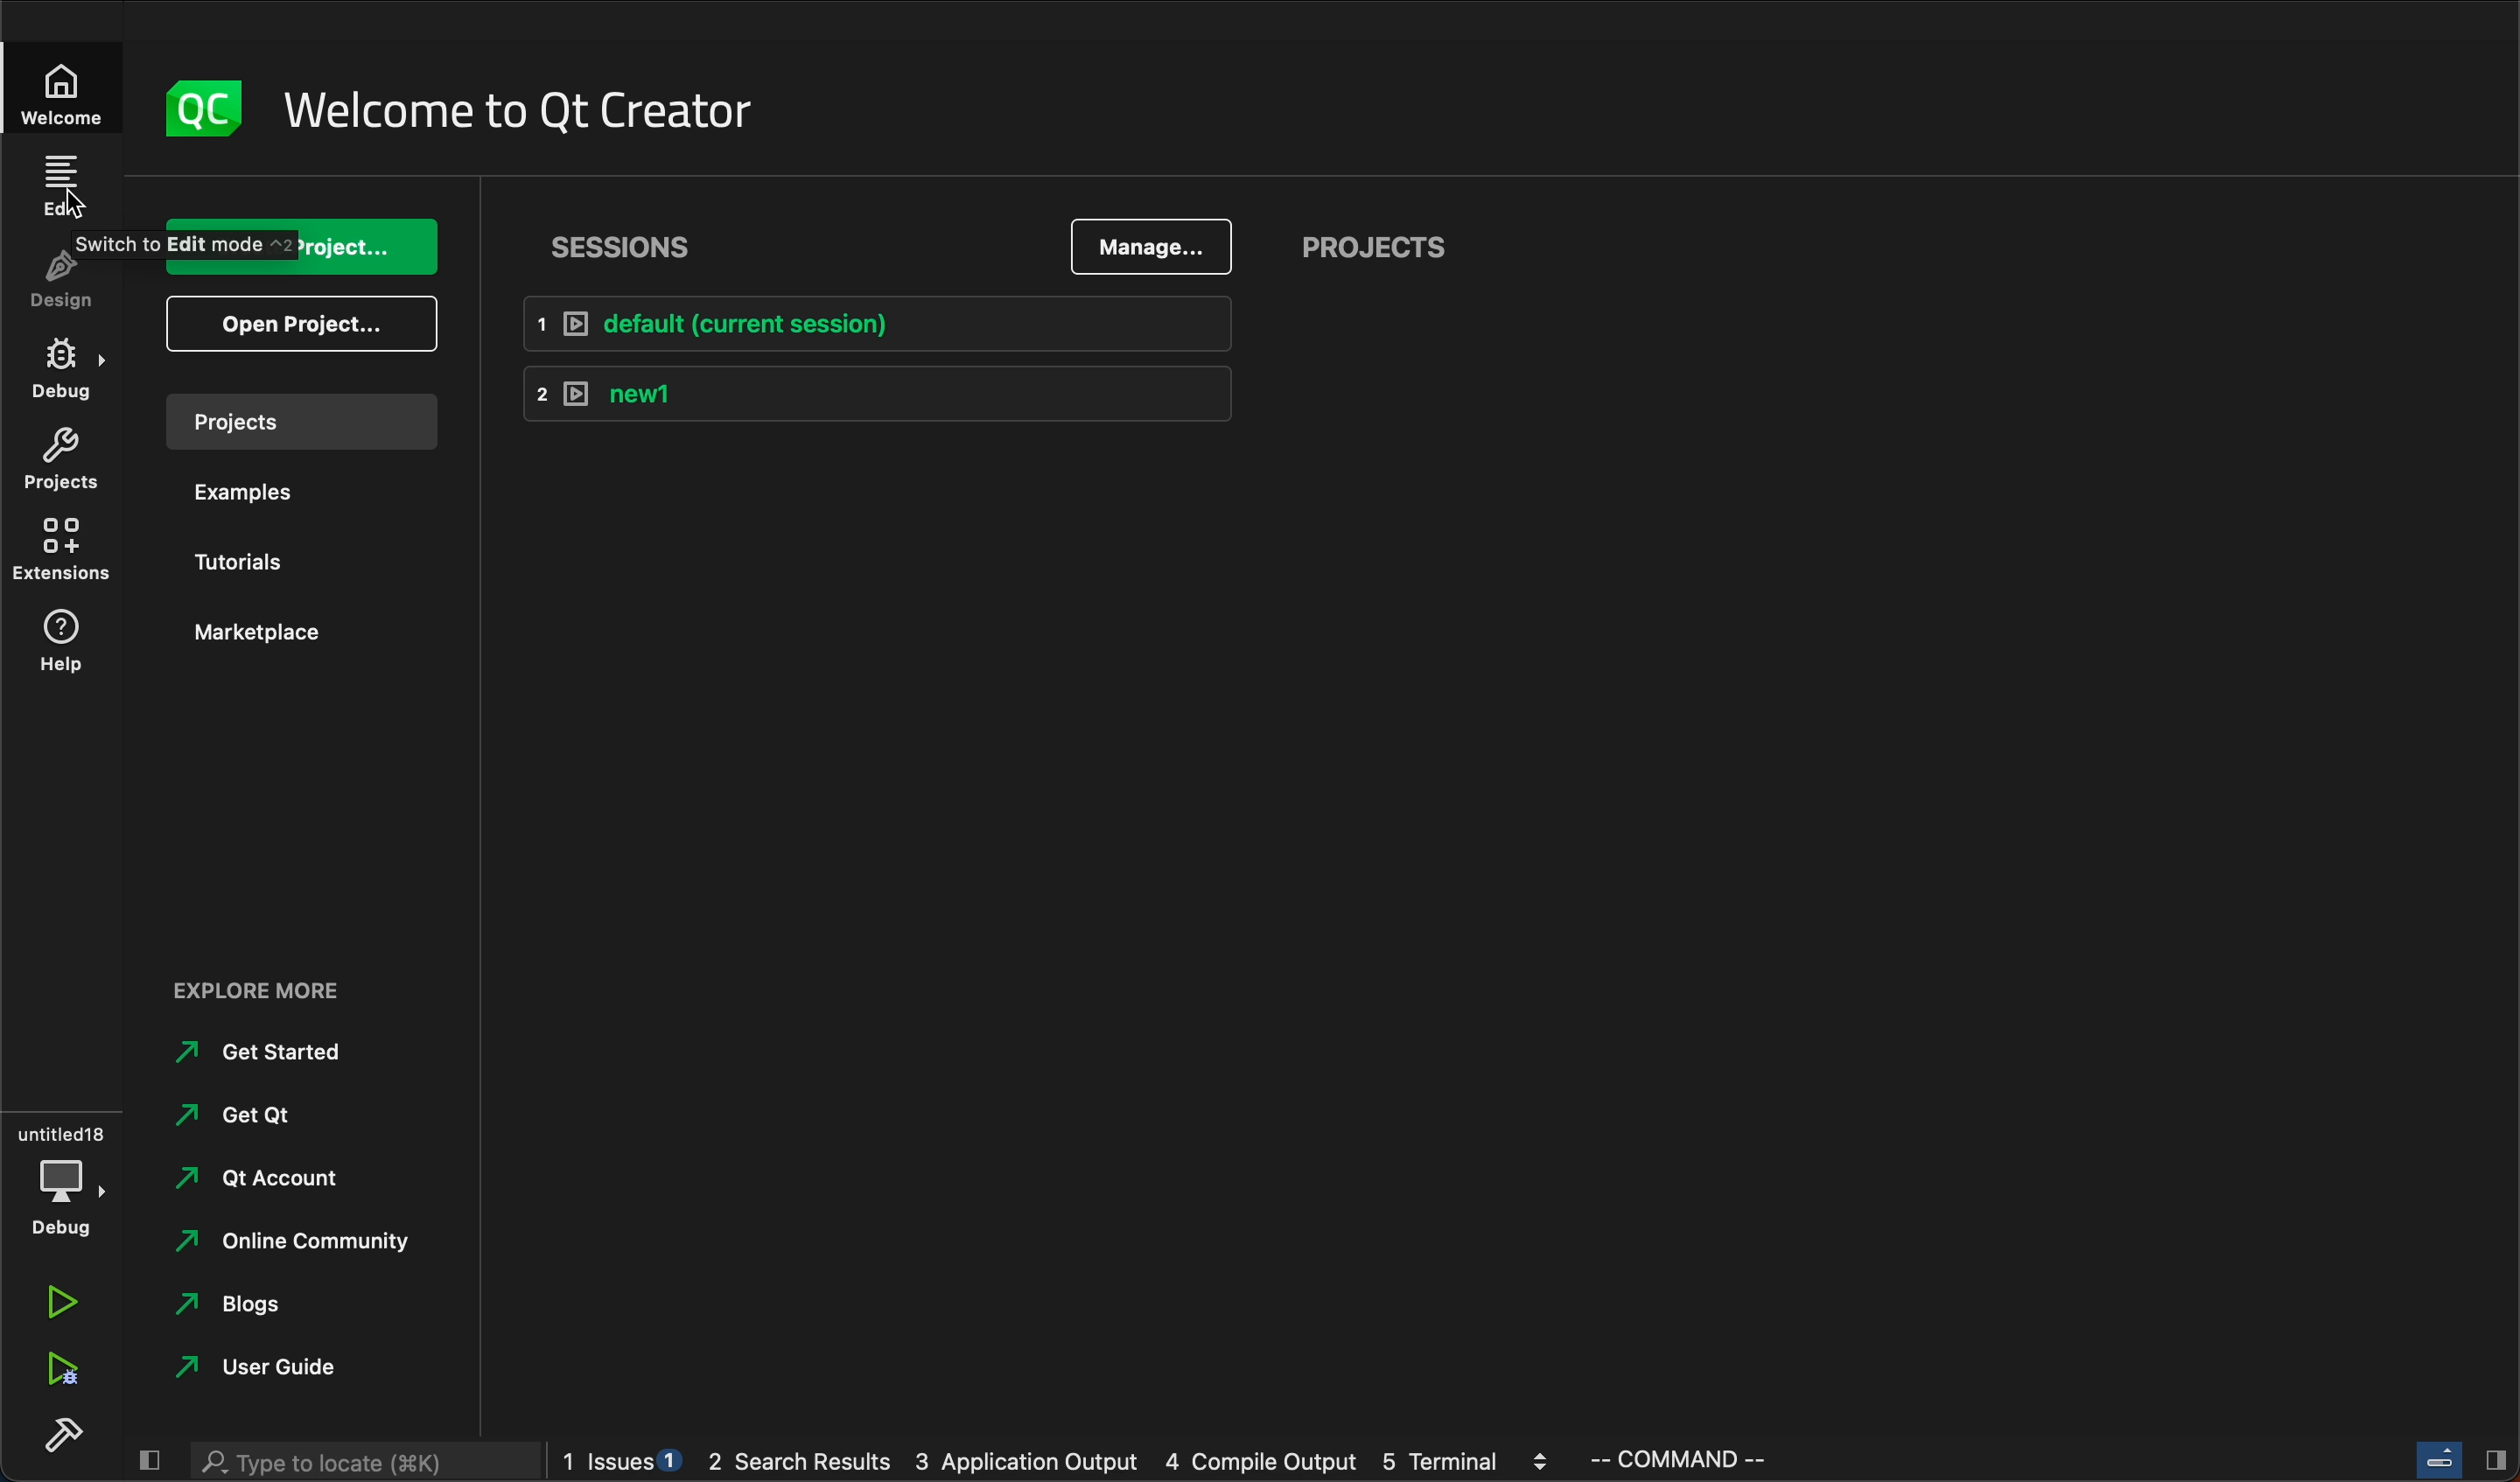  I want to click on close slide bar, so click(145, 1454).